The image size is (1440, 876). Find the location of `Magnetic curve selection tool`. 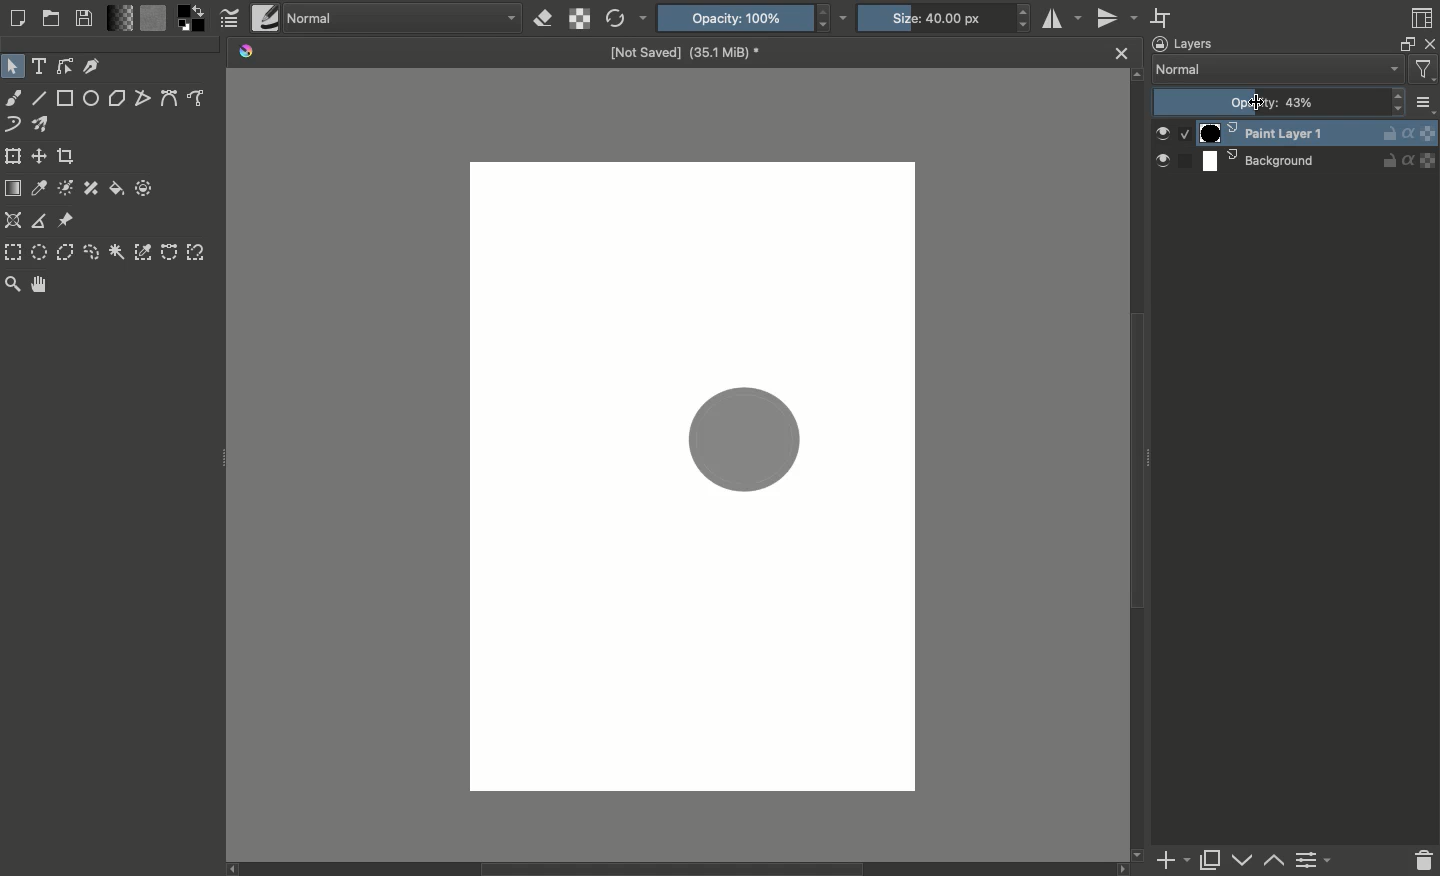

Magnetic curve selection tool is located at coordinates (200, 252).